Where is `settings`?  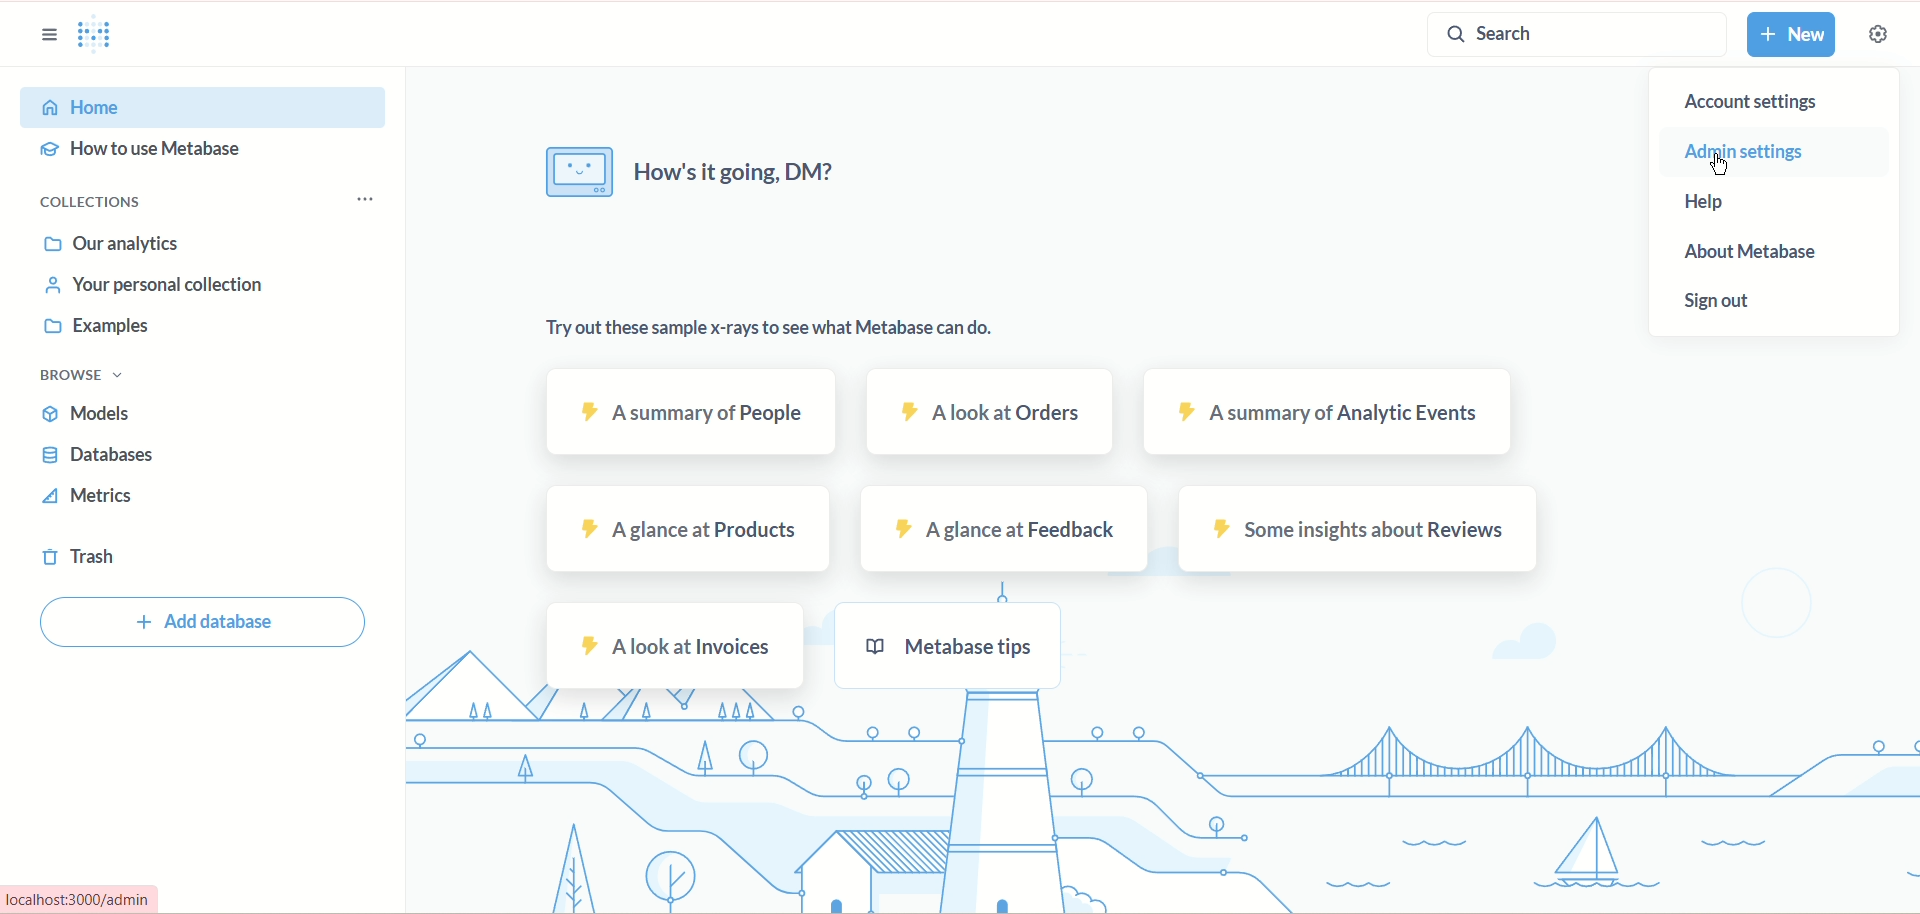
settings is located at coordinates (1873, 36).